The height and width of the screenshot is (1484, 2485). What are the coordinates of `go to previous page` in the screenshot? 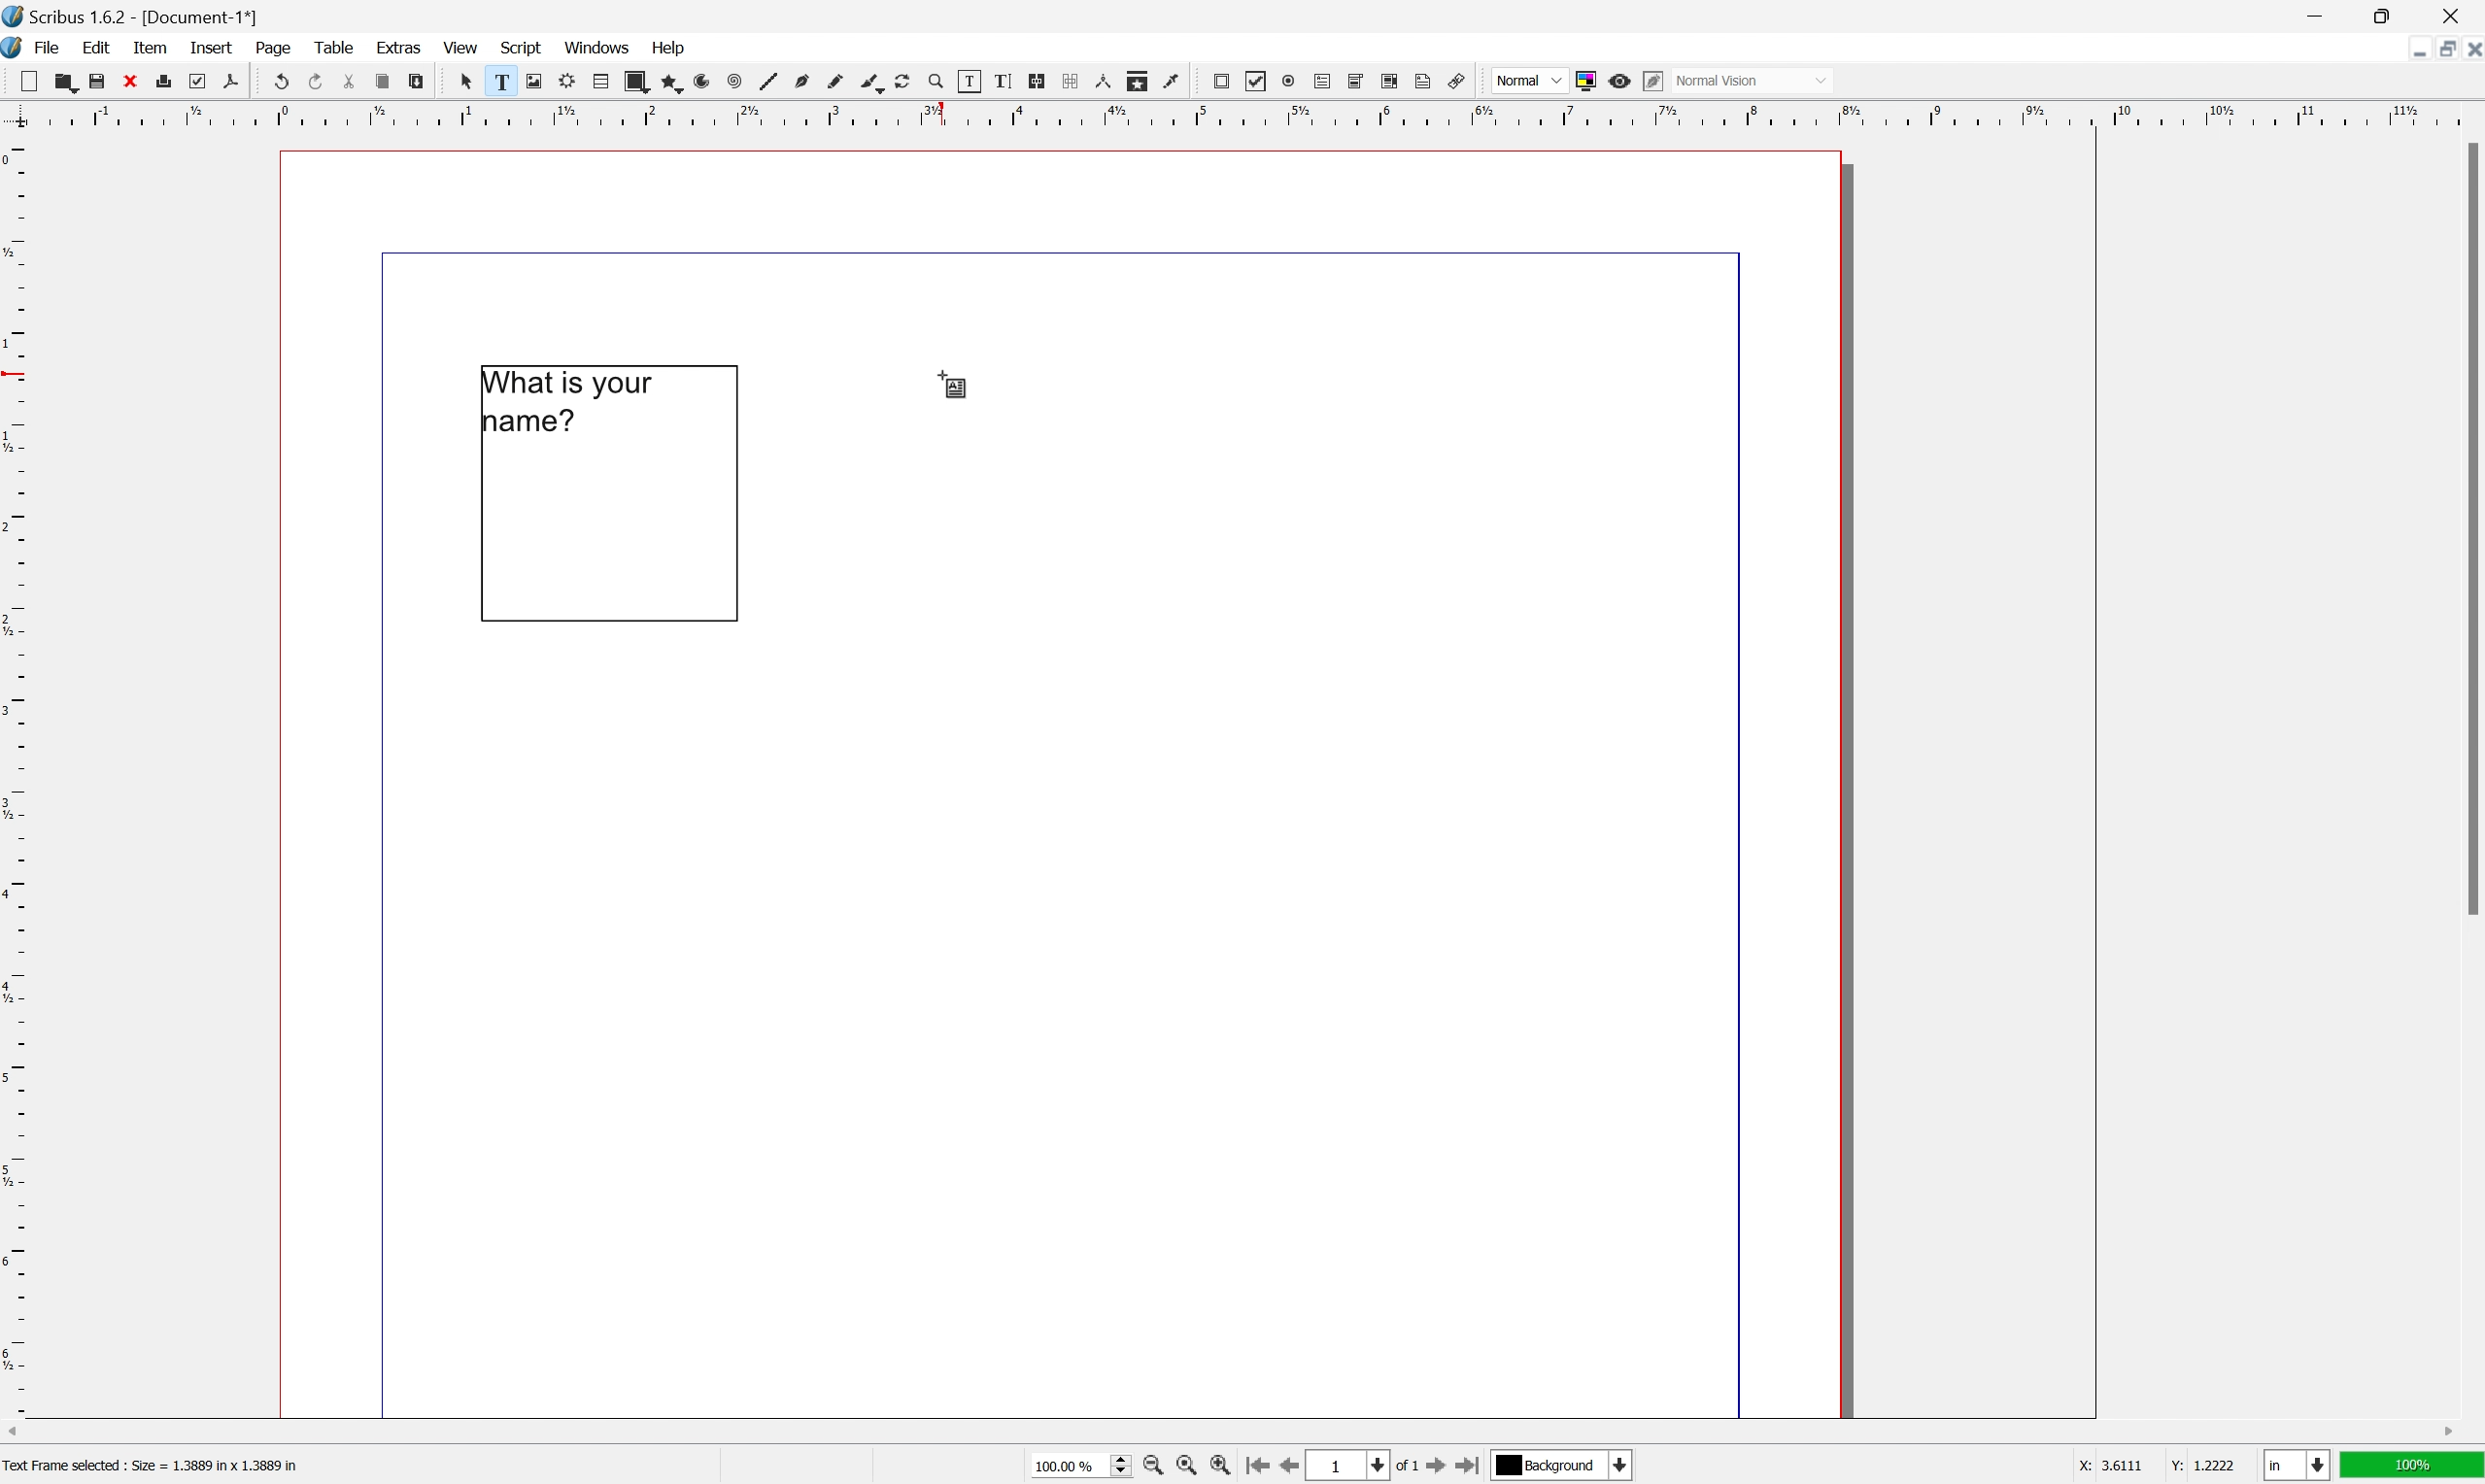 It's located at (1285, 1468).